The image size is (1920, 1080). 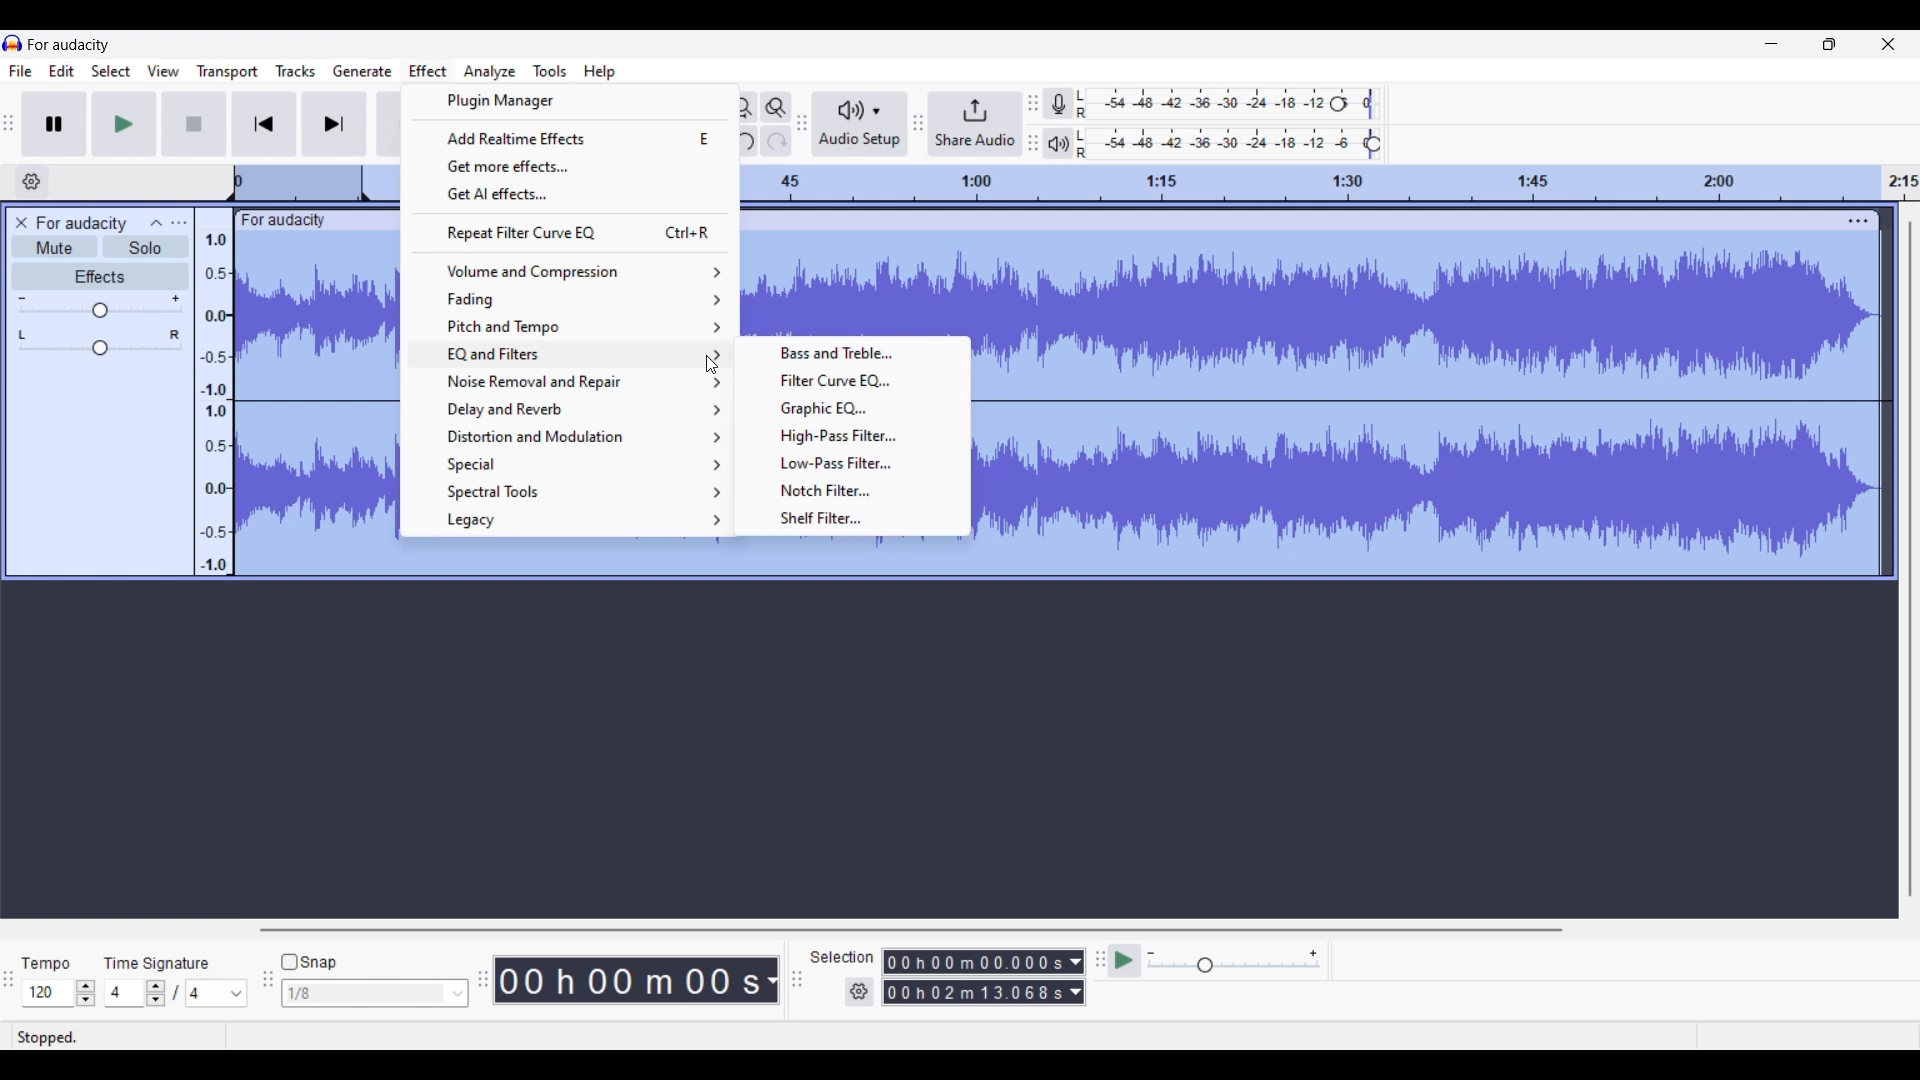 What do you see at coordinates (856, 380) in the screenshot?
I see `Filter curve EQ` at bounding box center [856, 380].